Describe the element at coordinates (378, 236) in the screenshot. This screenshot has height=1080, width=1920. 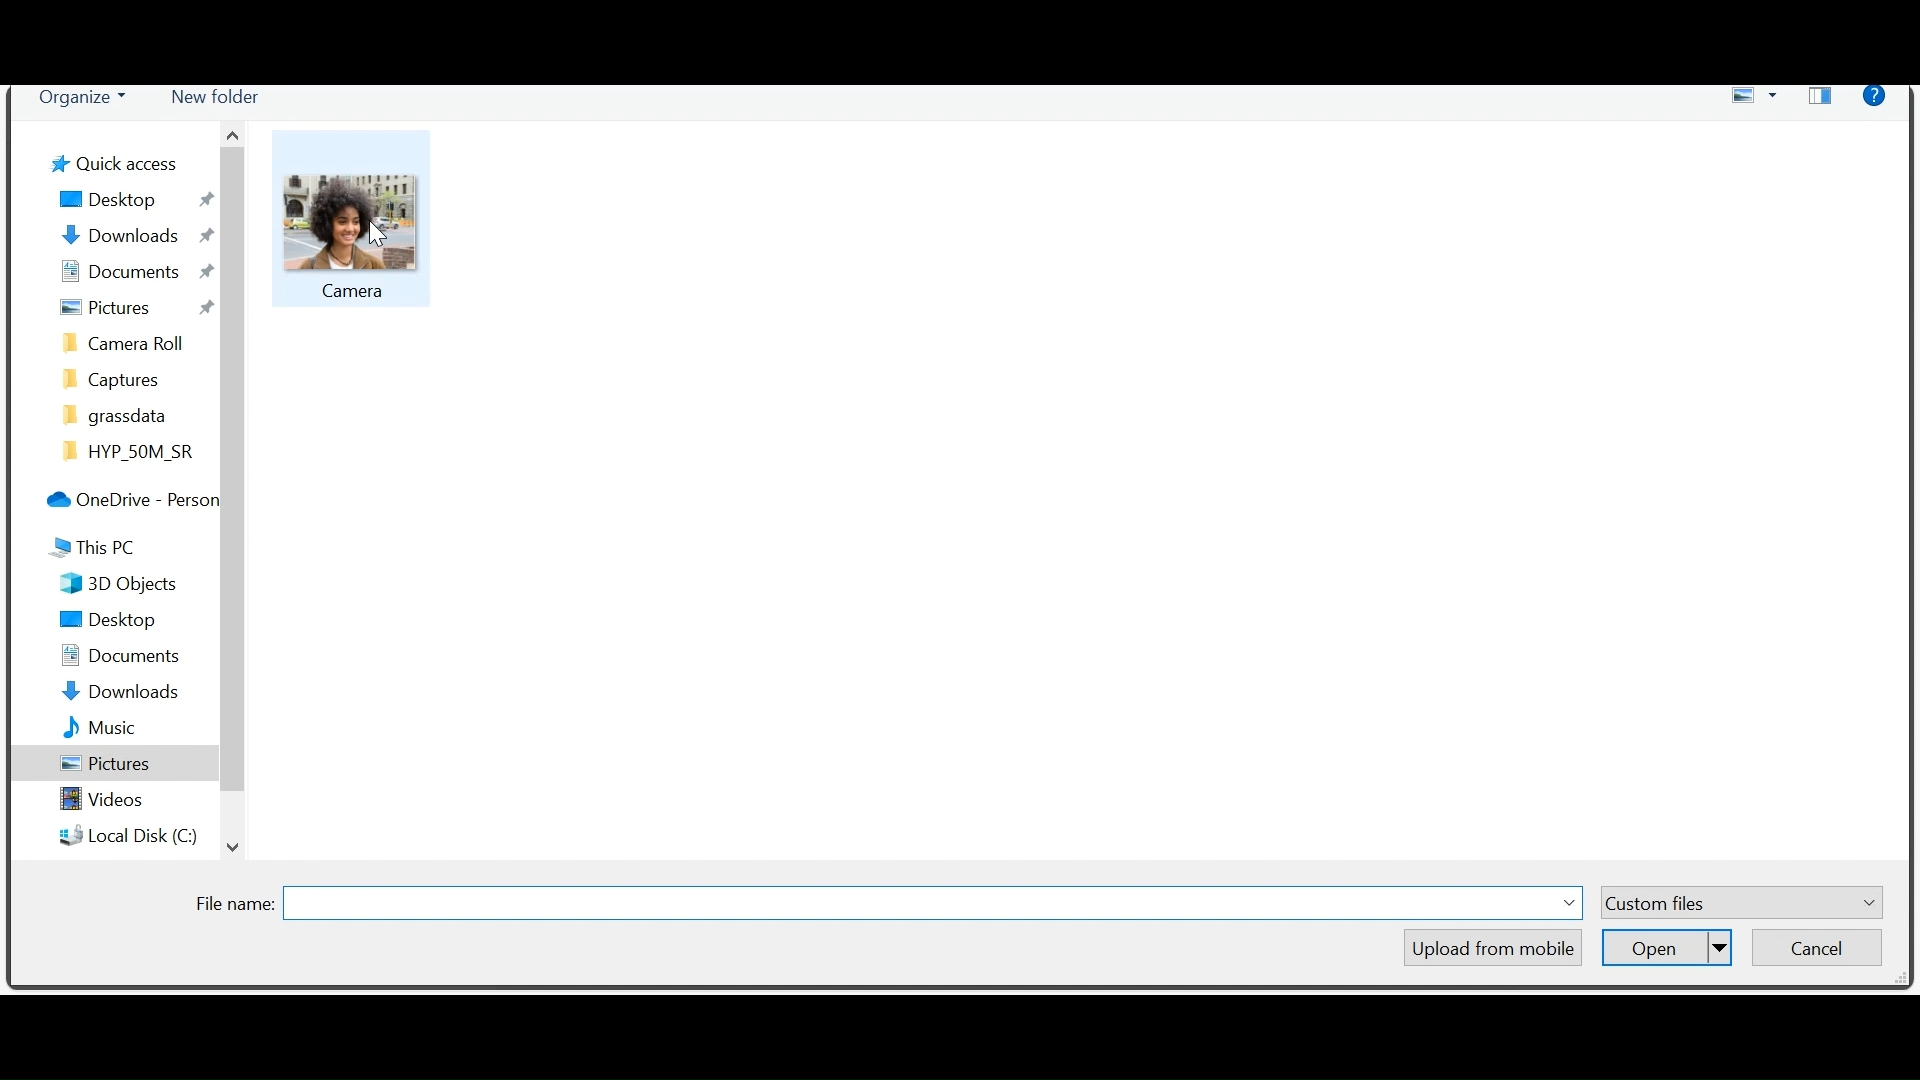
I see `cursor` at that location.